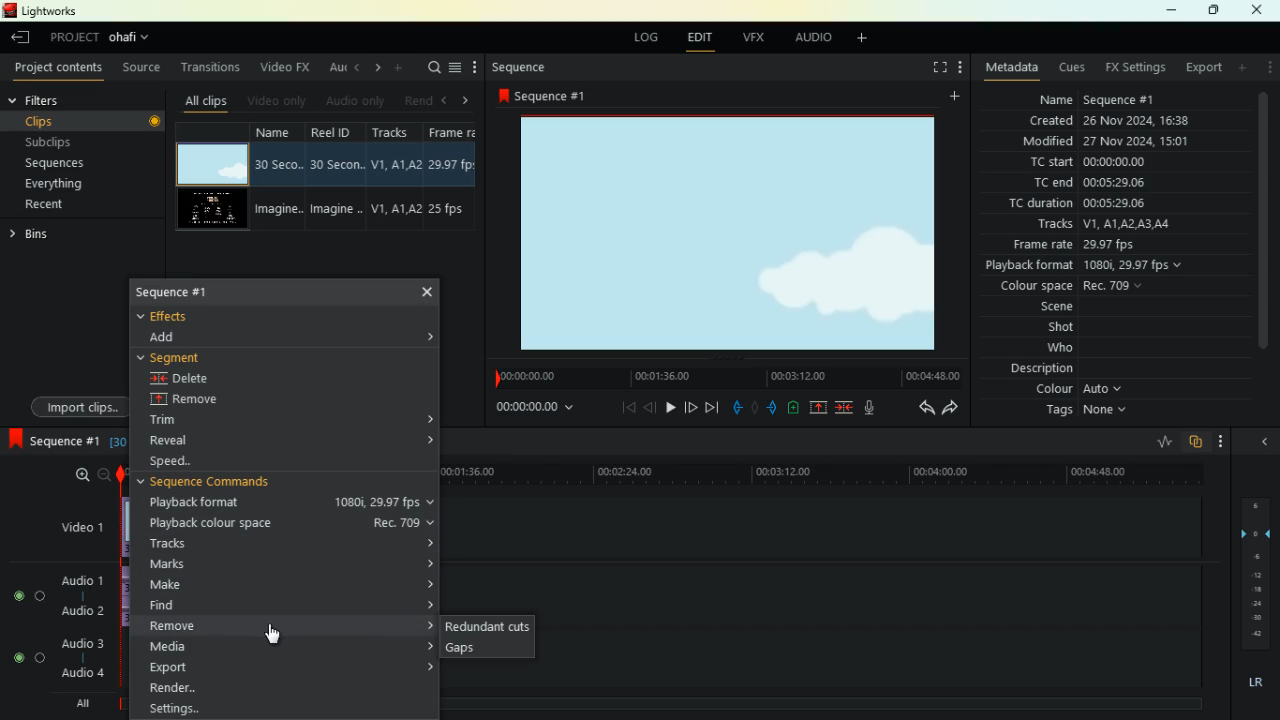 The height and width of the screenshot is (720, 1280). I want to click on frame rate 29.97fps, so click(1103, 246).